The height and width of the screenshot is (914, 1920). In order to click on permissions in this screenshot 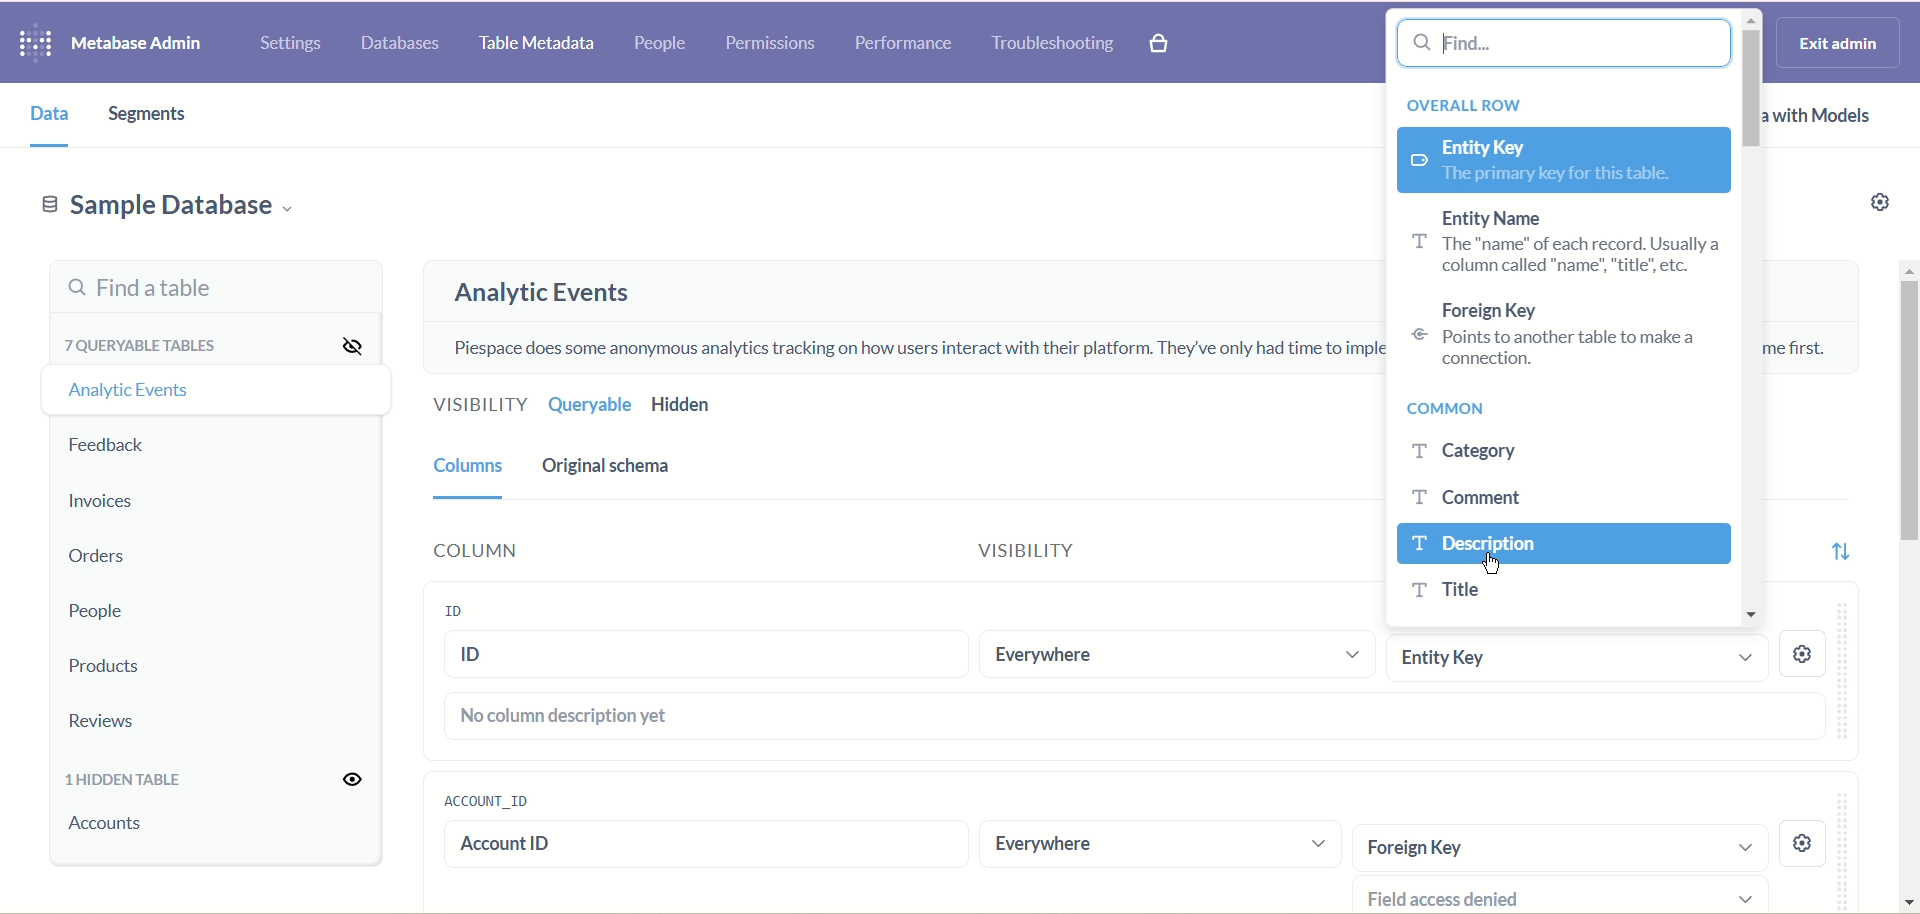, I will do `click(772, 44)`.